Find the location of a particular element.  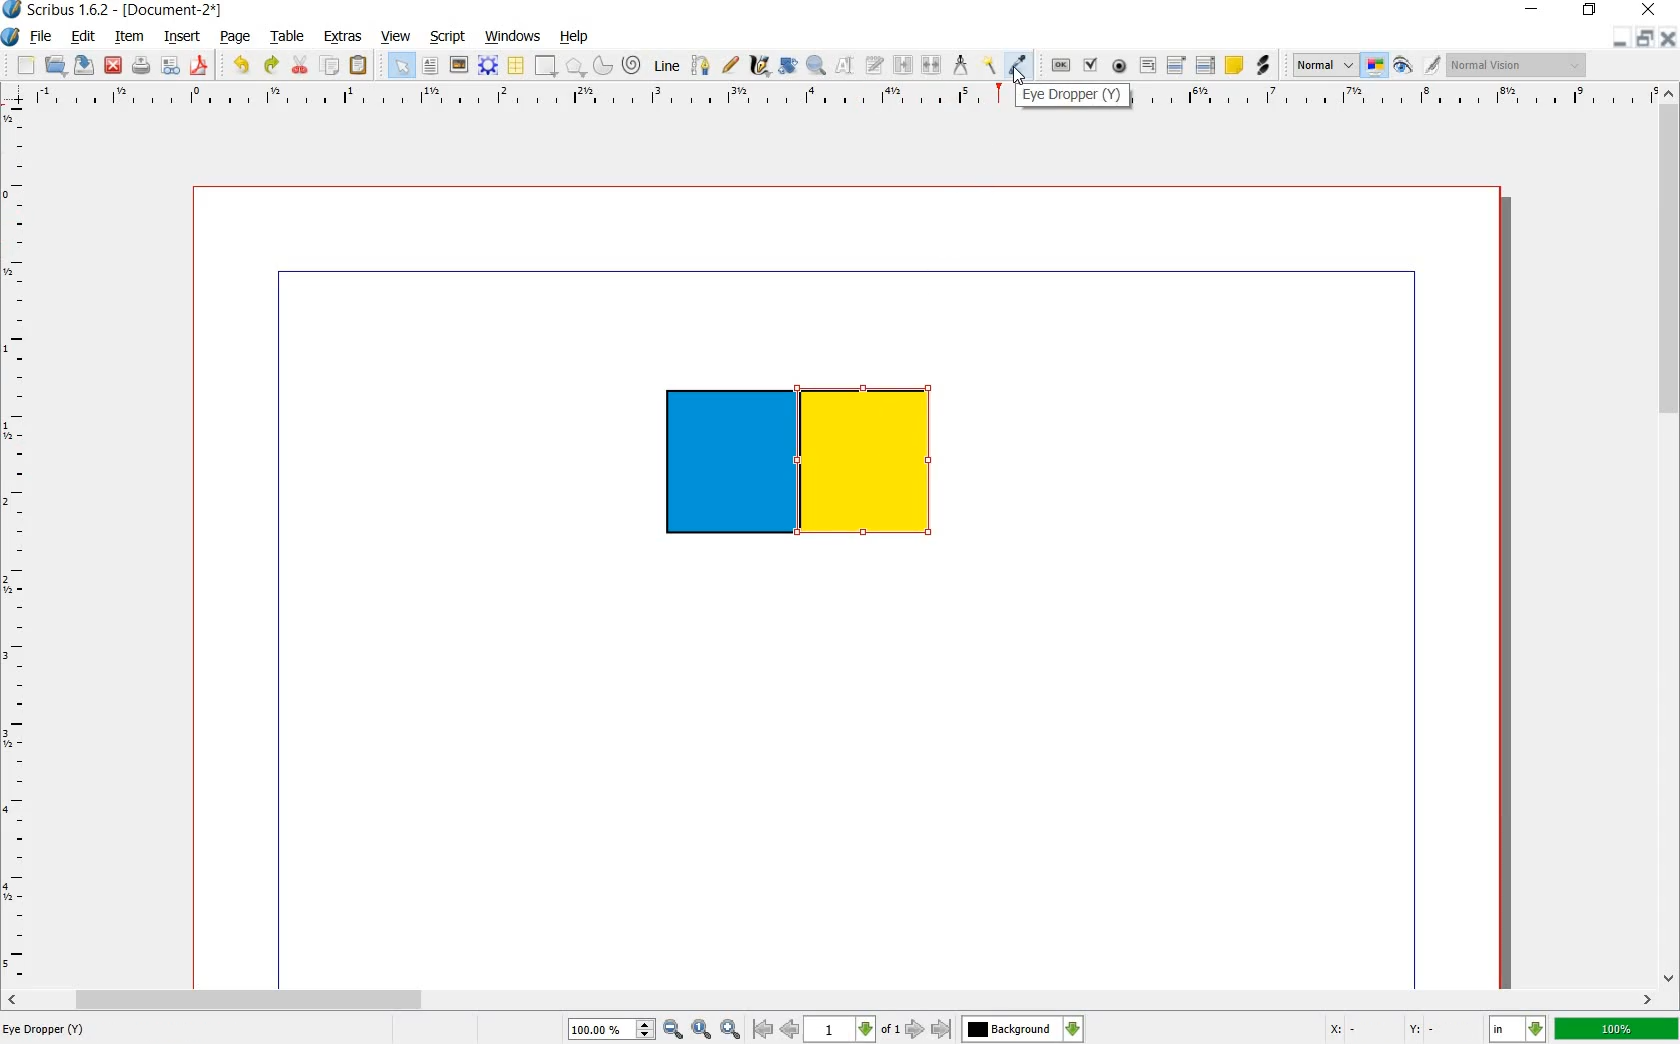

item is located at coordinates (130, 37).